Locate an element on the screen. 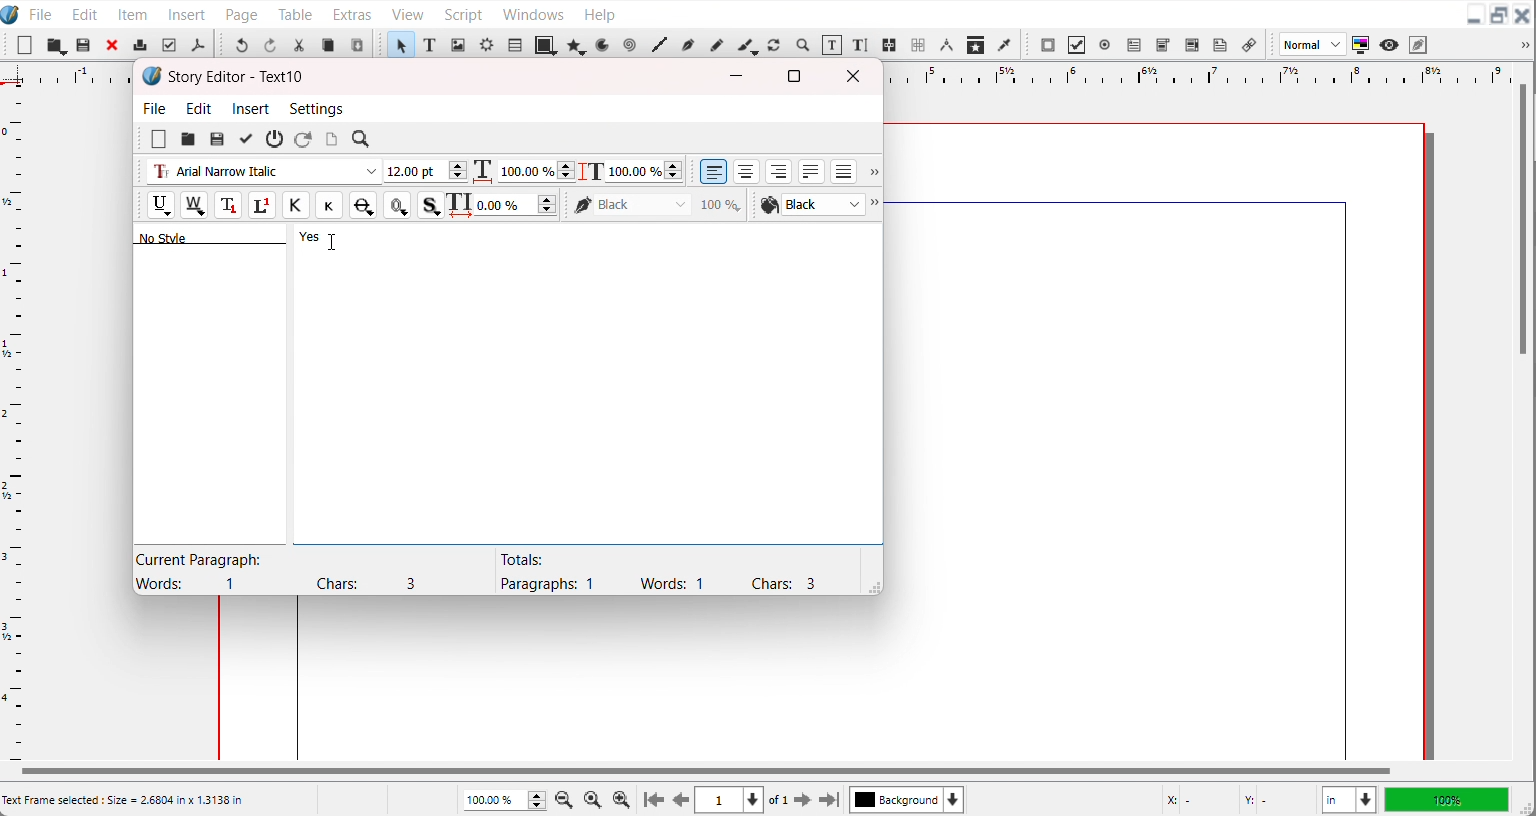 The image size is (1536, 816). Freehand line is located at coordinates (715, 44).